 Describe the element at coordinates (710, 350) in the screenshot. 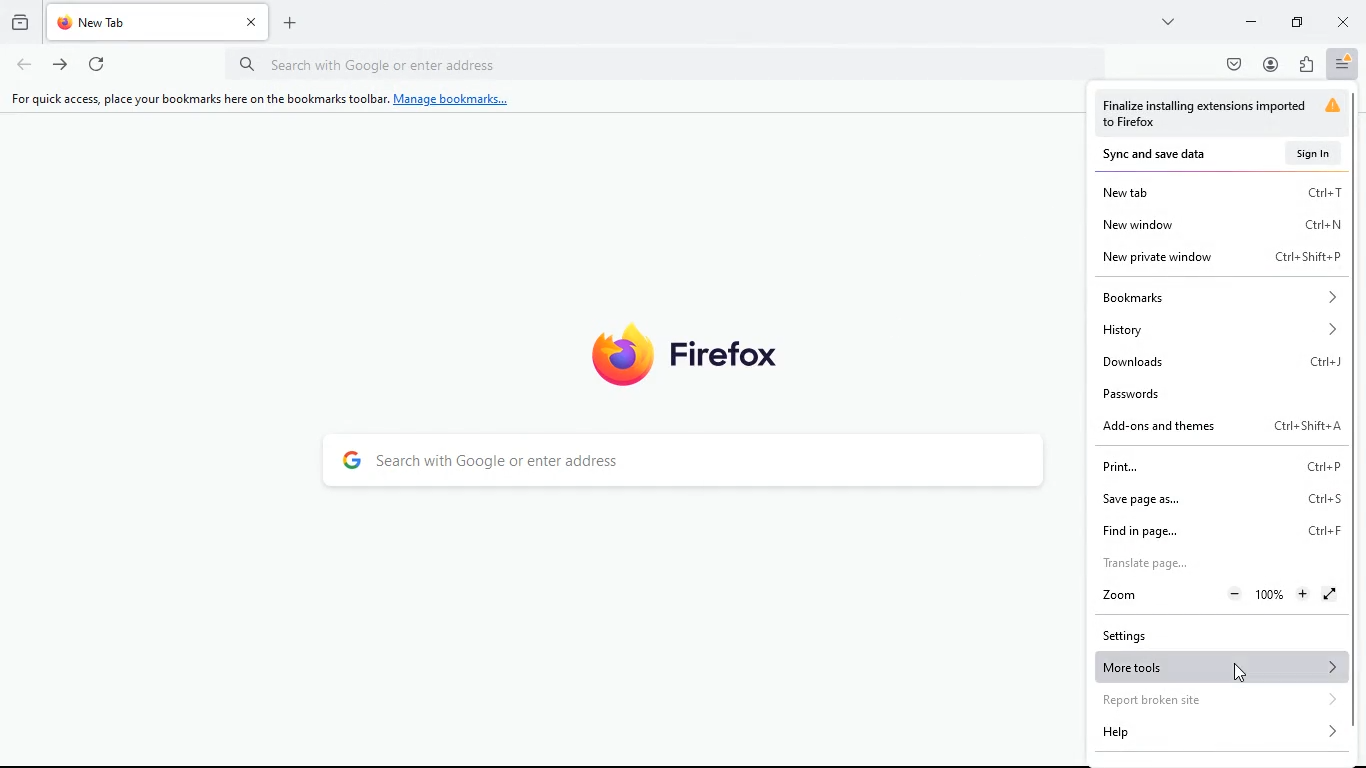

I see `firefox` at that location.